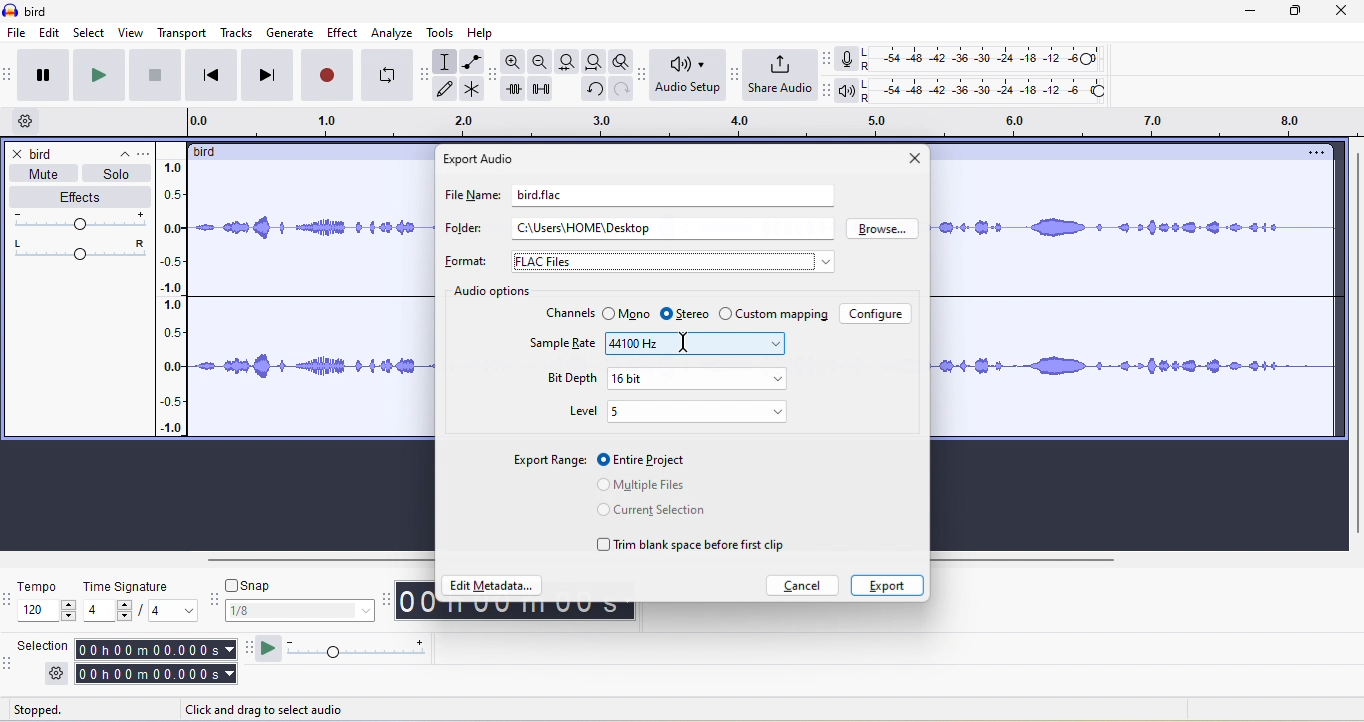 The image size is (1364, 722). Describe the element at coordinates (240, 34) in the screenshot. I see `tracks` at that location.